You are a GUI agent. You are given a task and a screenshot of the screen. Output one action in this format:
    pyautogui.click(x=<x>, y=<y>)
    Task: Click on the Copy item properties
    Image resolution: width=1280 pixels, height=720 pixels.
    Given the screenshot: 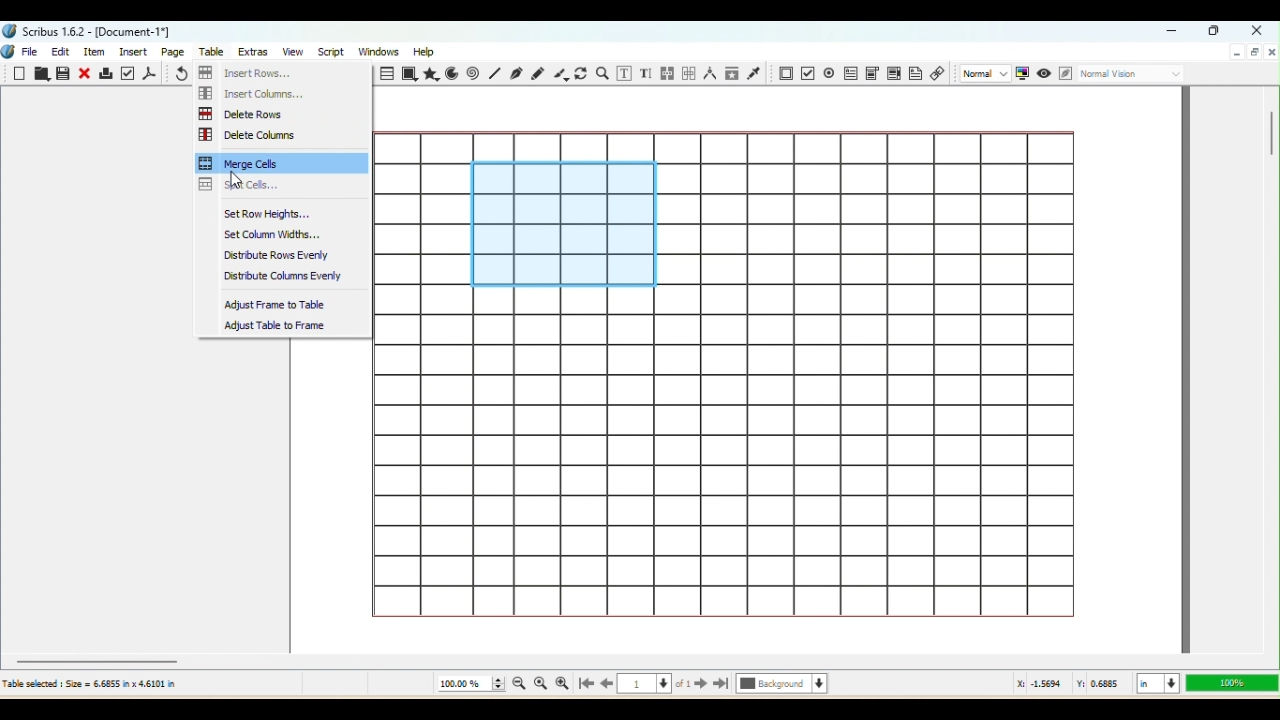 What is the action you would take?
    pyautogui.click(x=732, y=74)
    